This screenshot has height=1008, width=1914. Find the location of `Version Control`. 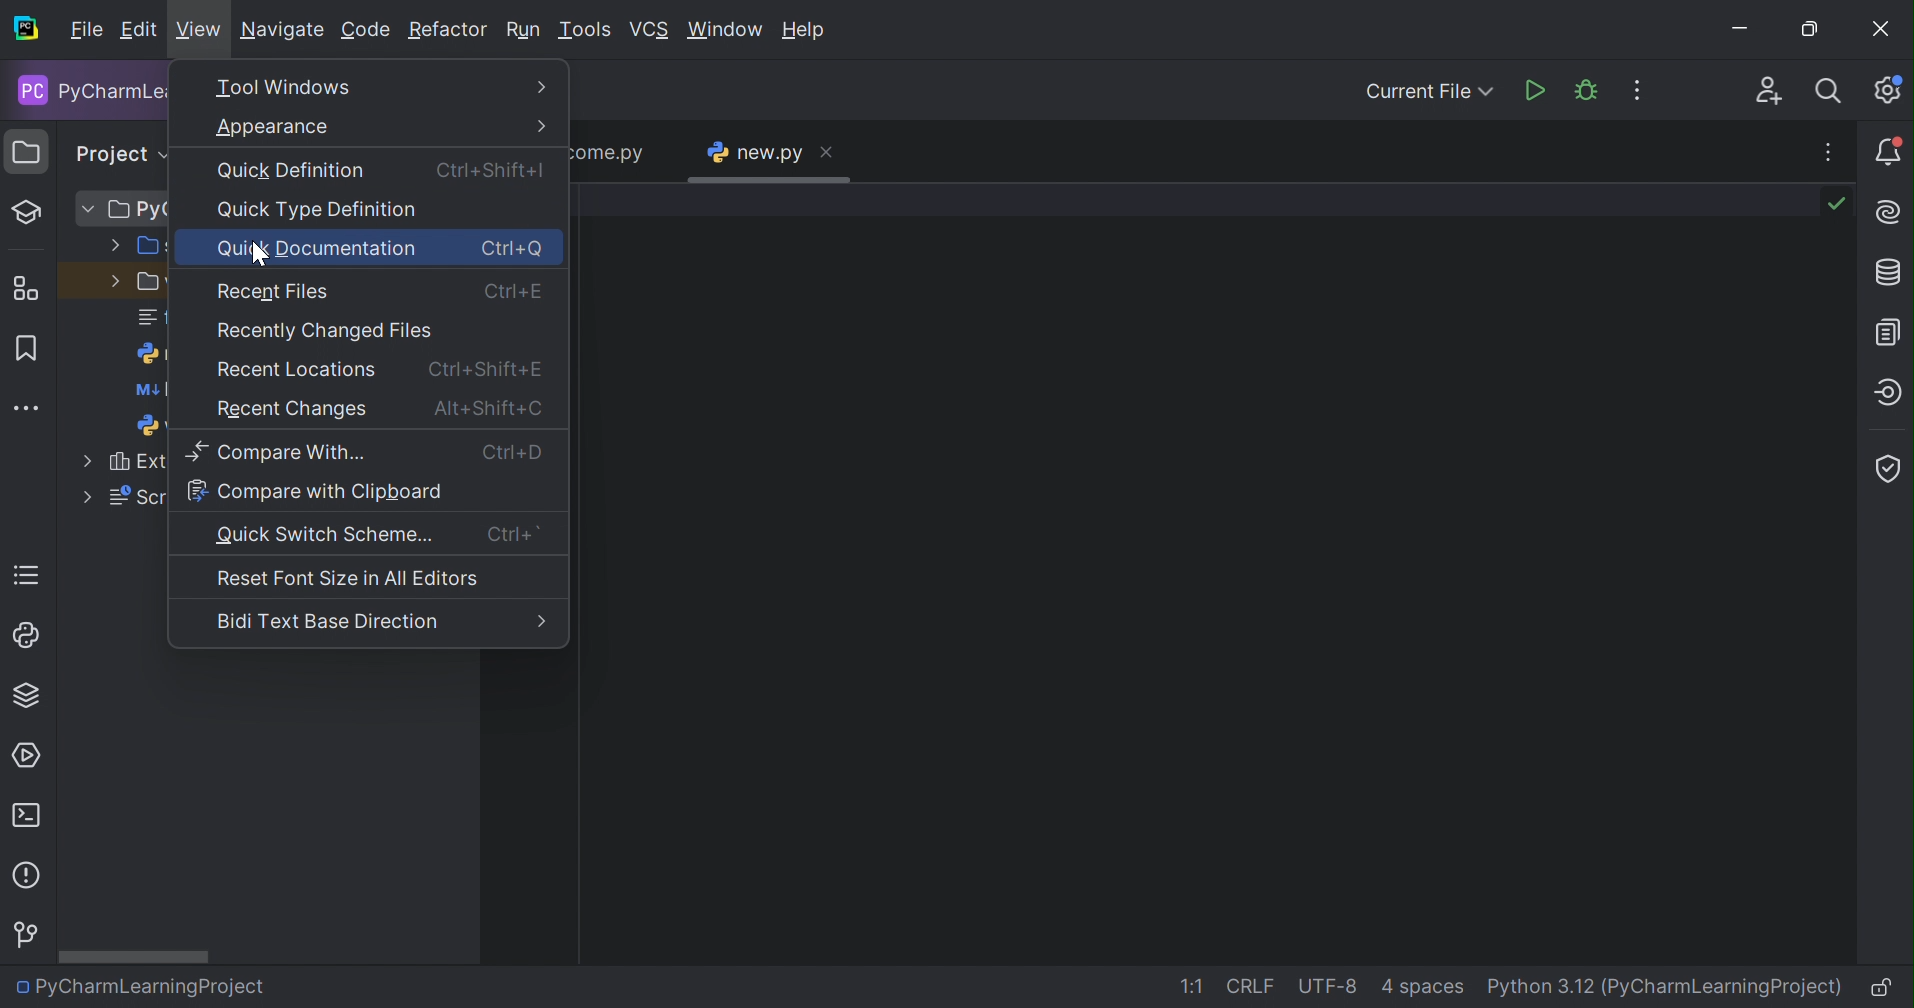

Version Control is located at coordinates (28, 934).